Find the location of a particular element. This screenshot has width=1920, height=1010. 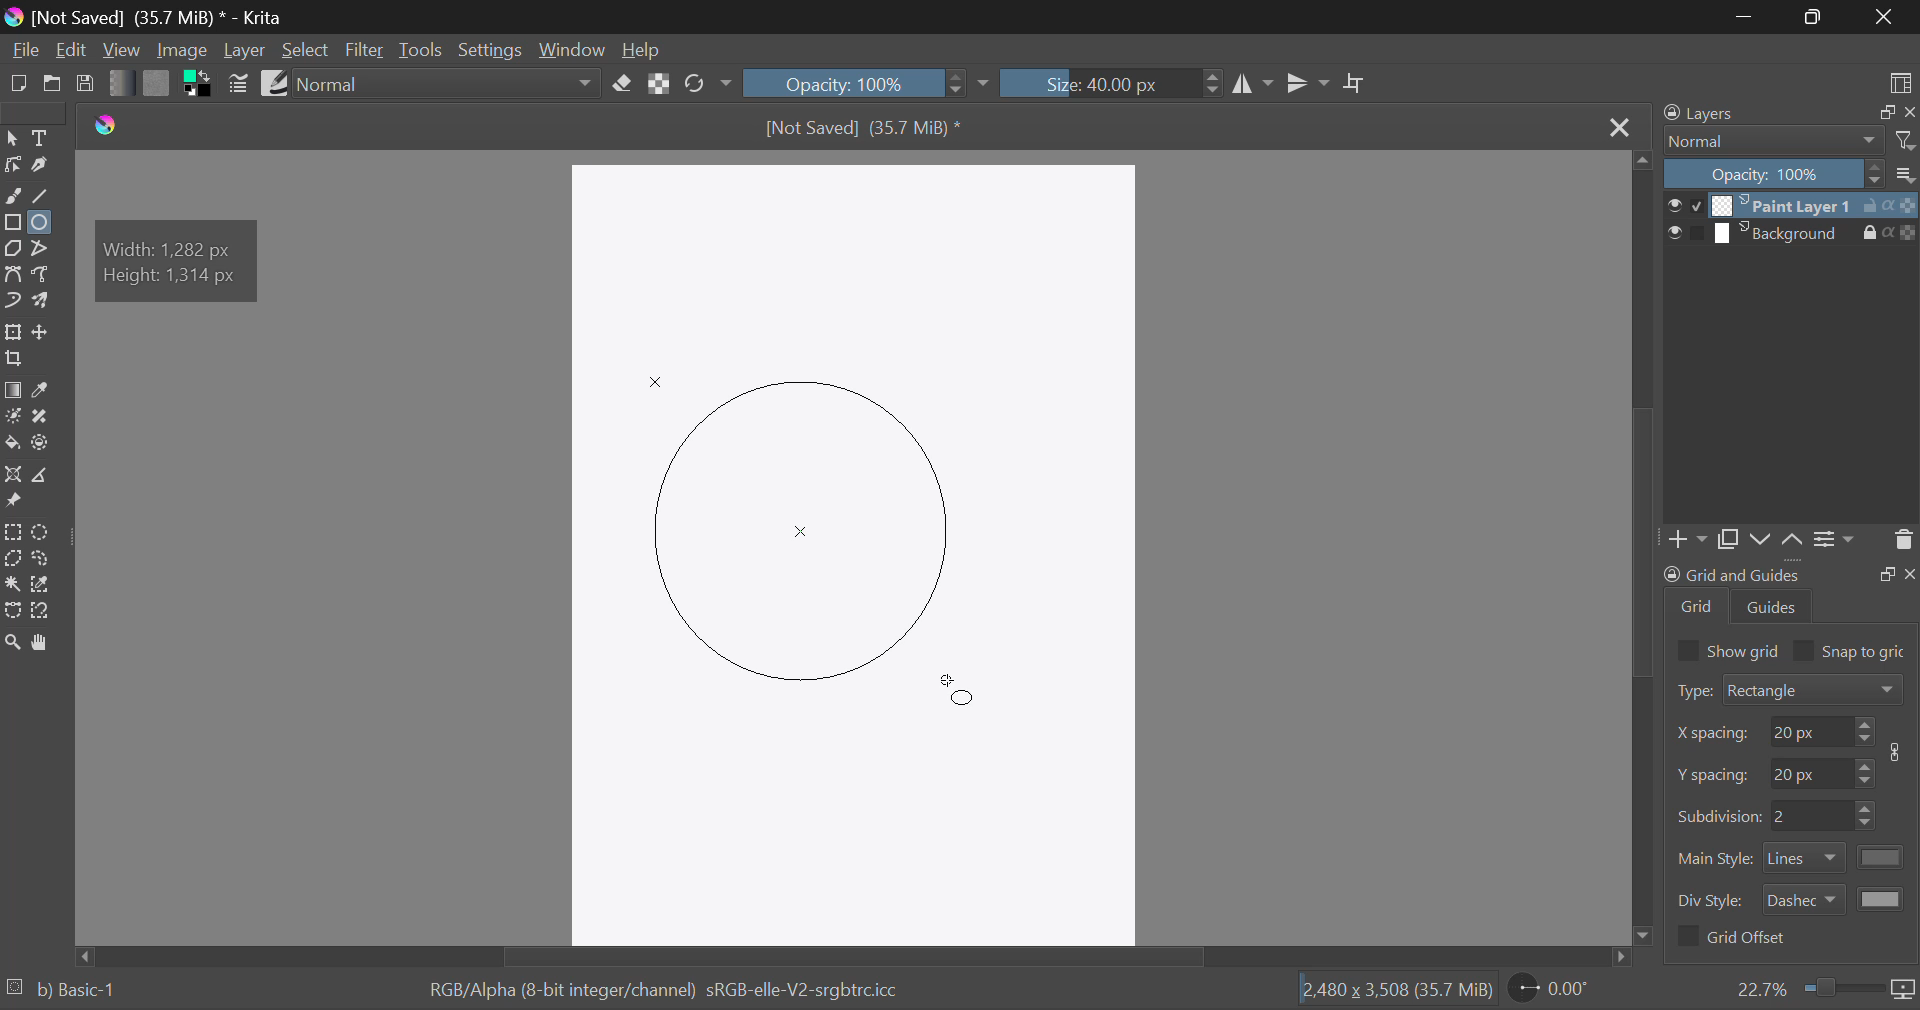

Rectangular Selection is located at coordinates (12, 532).